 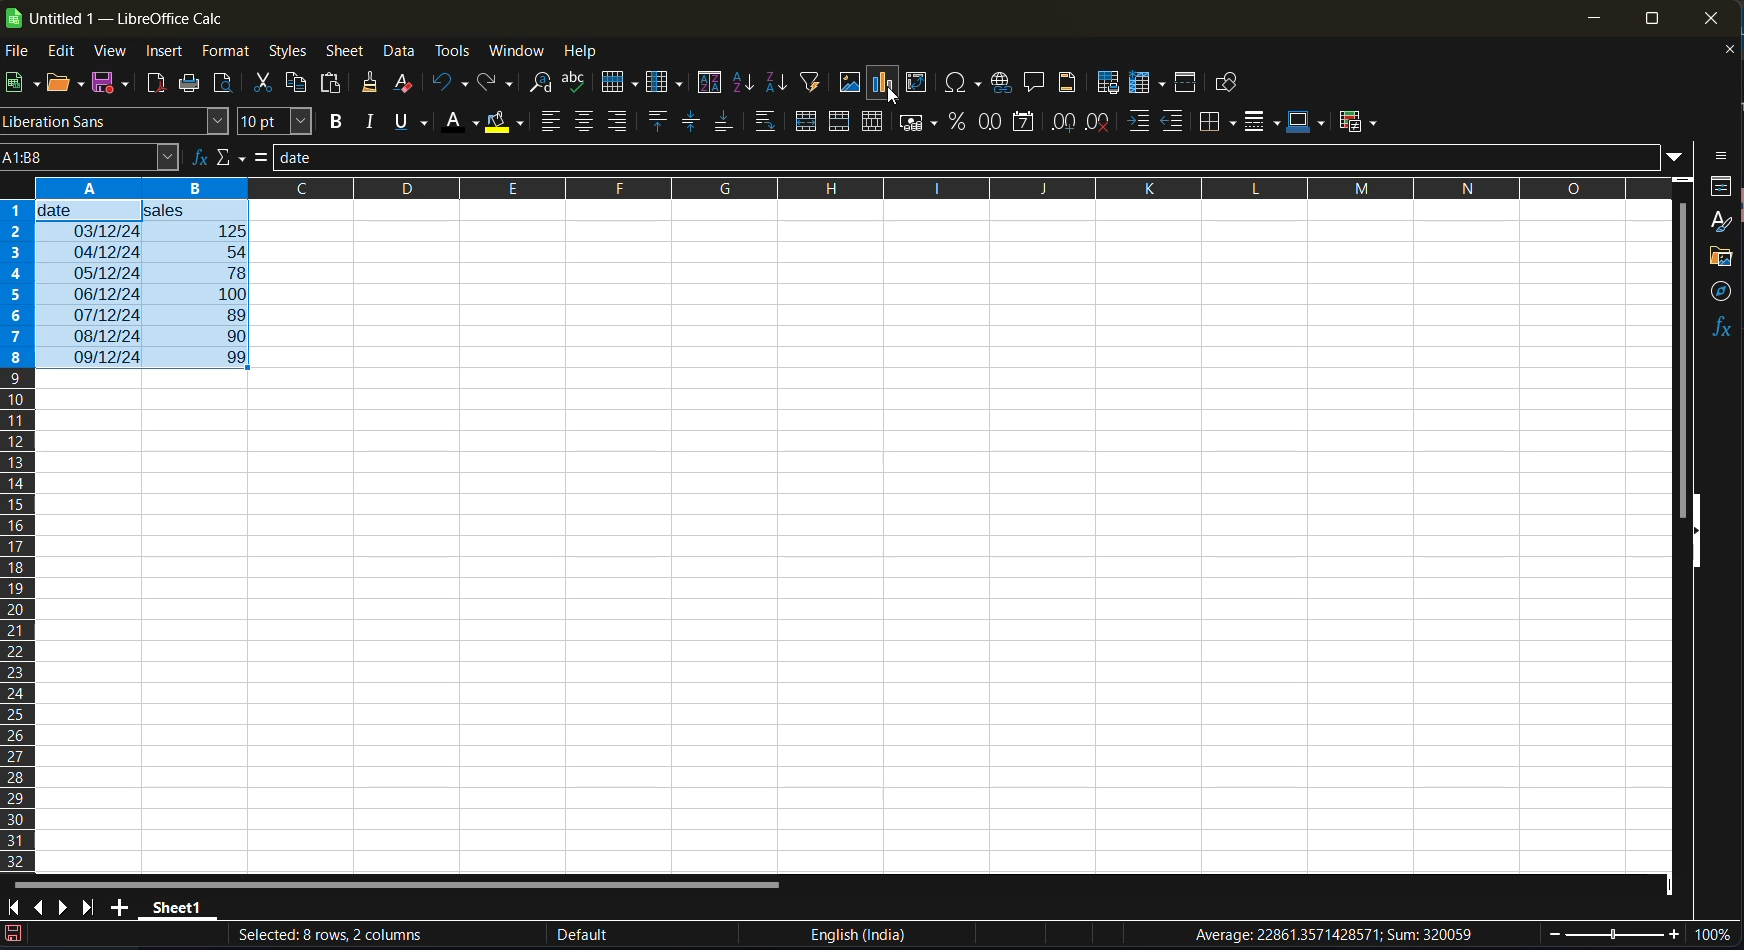 What do you see at coordinates (1066, 124) in the screenshot?
I see `add decimal place` at bounding box center [1066, 124].